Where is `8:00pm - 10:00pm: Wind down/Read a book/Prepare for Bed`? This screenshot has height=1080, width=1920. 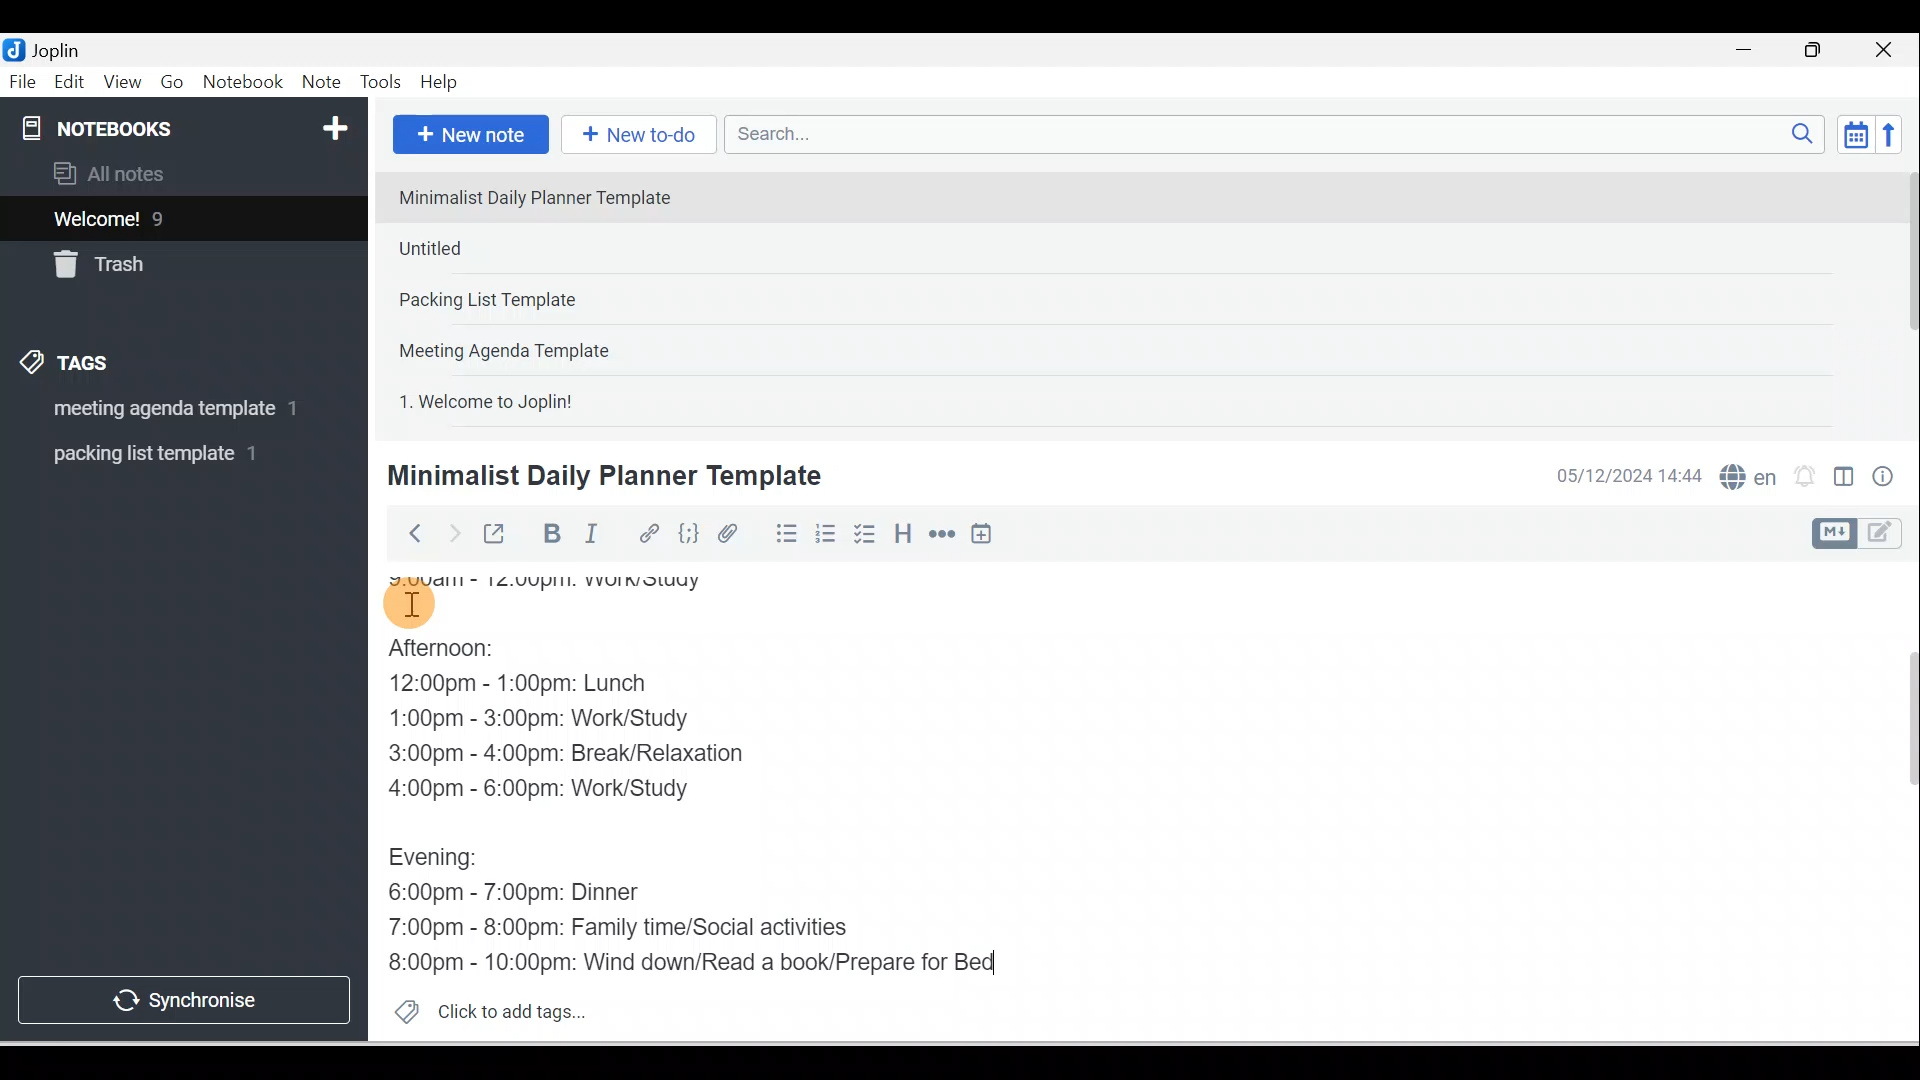 8:00pm - 10:00pm: Wind down/Read a book/Prepare for Bed is located at coordinates (693, 957).